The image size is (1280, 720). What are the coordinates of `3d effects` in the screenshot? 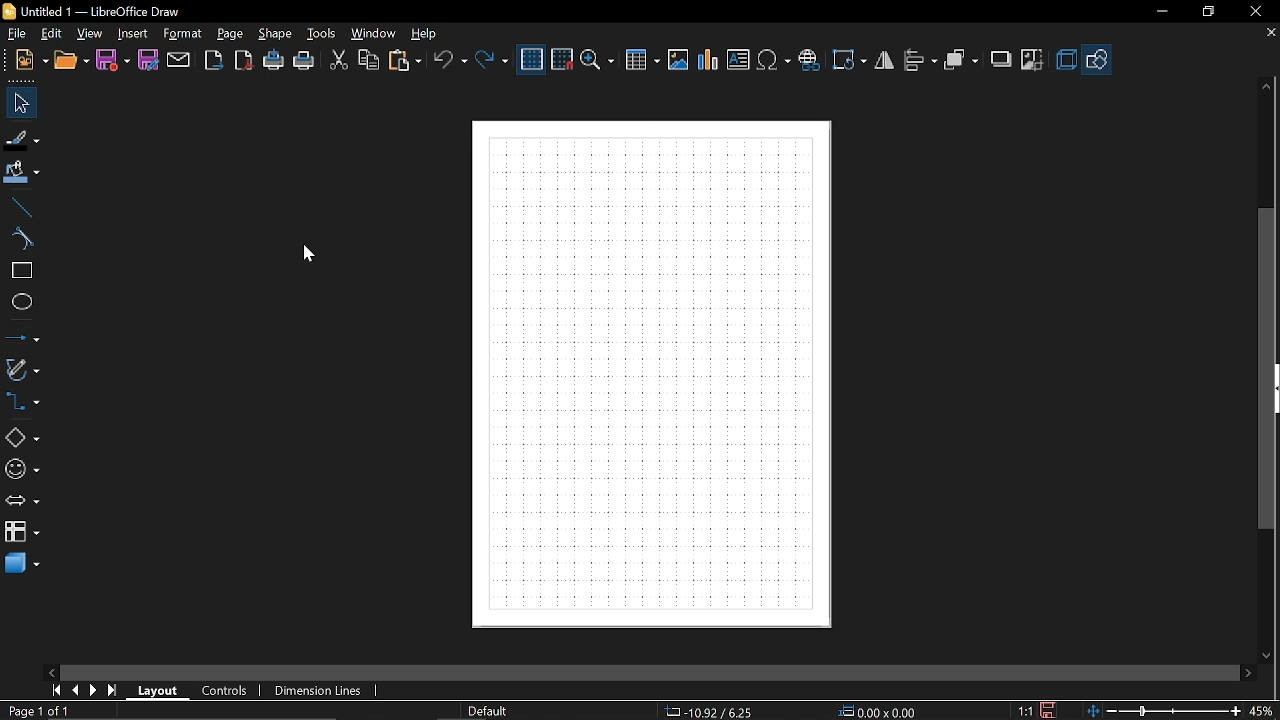 It's located at (22, 564).